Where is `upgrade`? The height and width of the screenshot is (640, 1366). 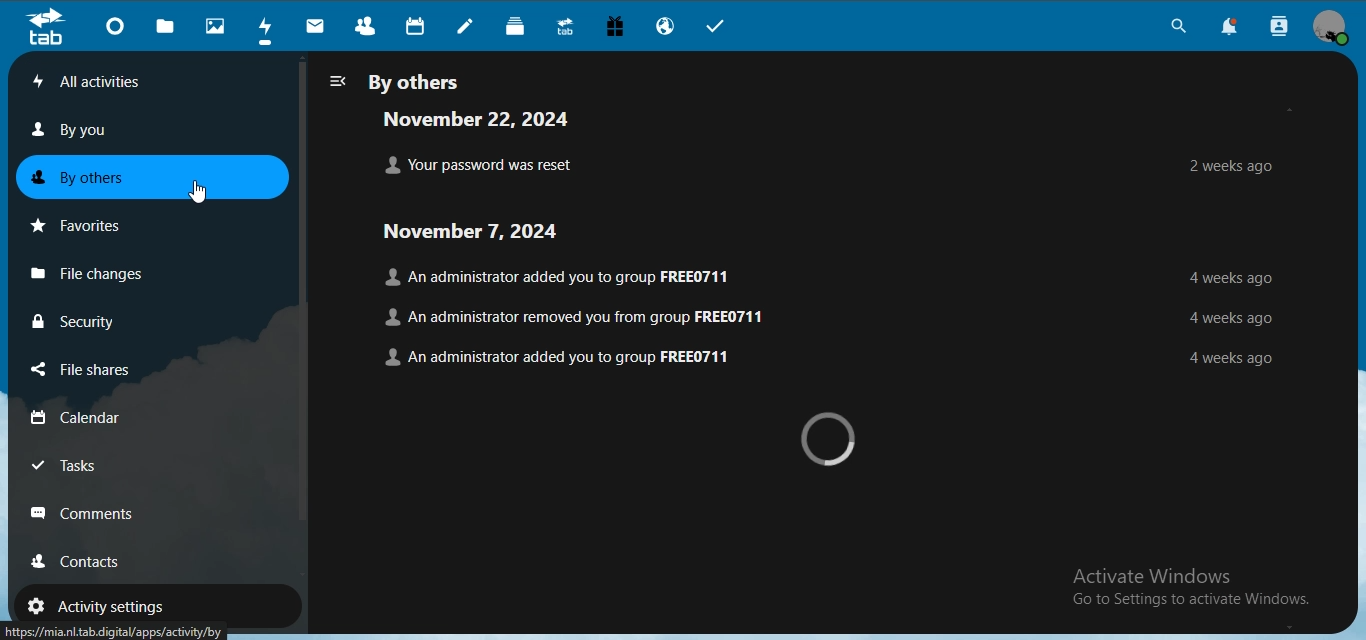
upgrade is located at coordinates (564, 25).